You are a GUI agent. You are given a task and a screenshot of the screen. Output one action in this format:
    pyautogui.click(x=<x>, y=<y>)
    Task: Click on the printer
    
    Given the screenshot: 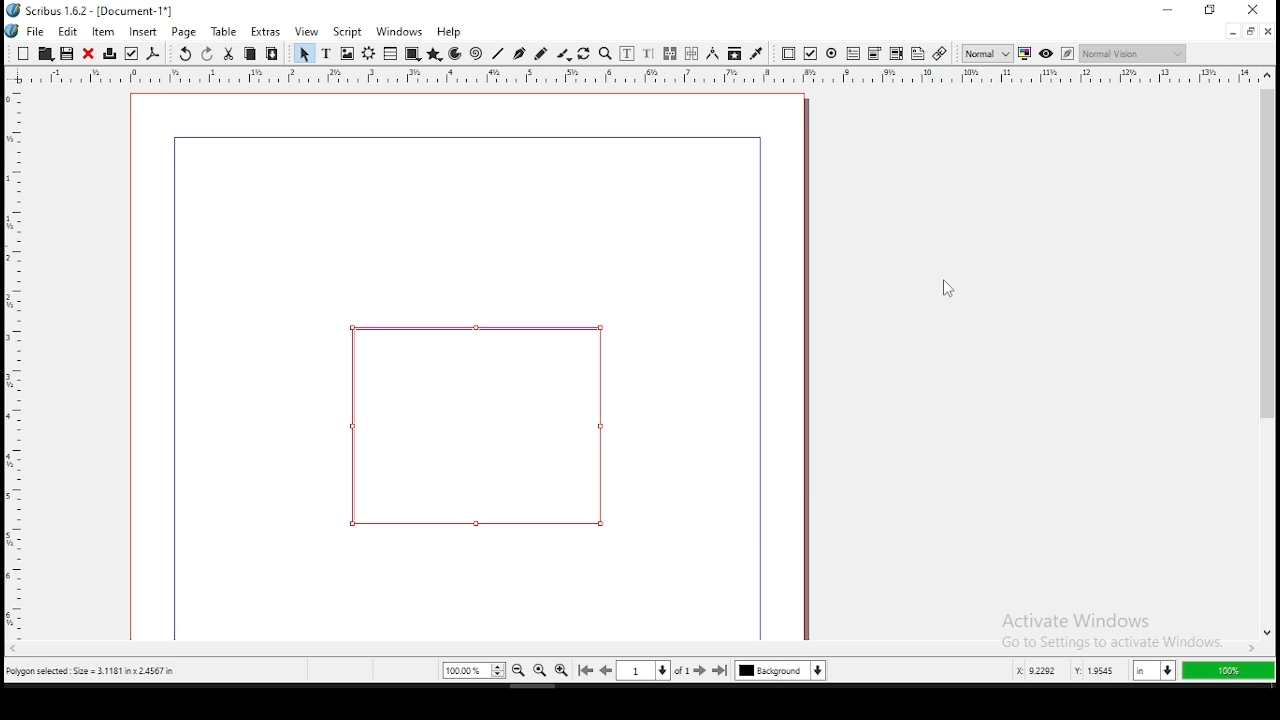 What is the action you would take?
    pyautogui.click(x=109, y=54)
    